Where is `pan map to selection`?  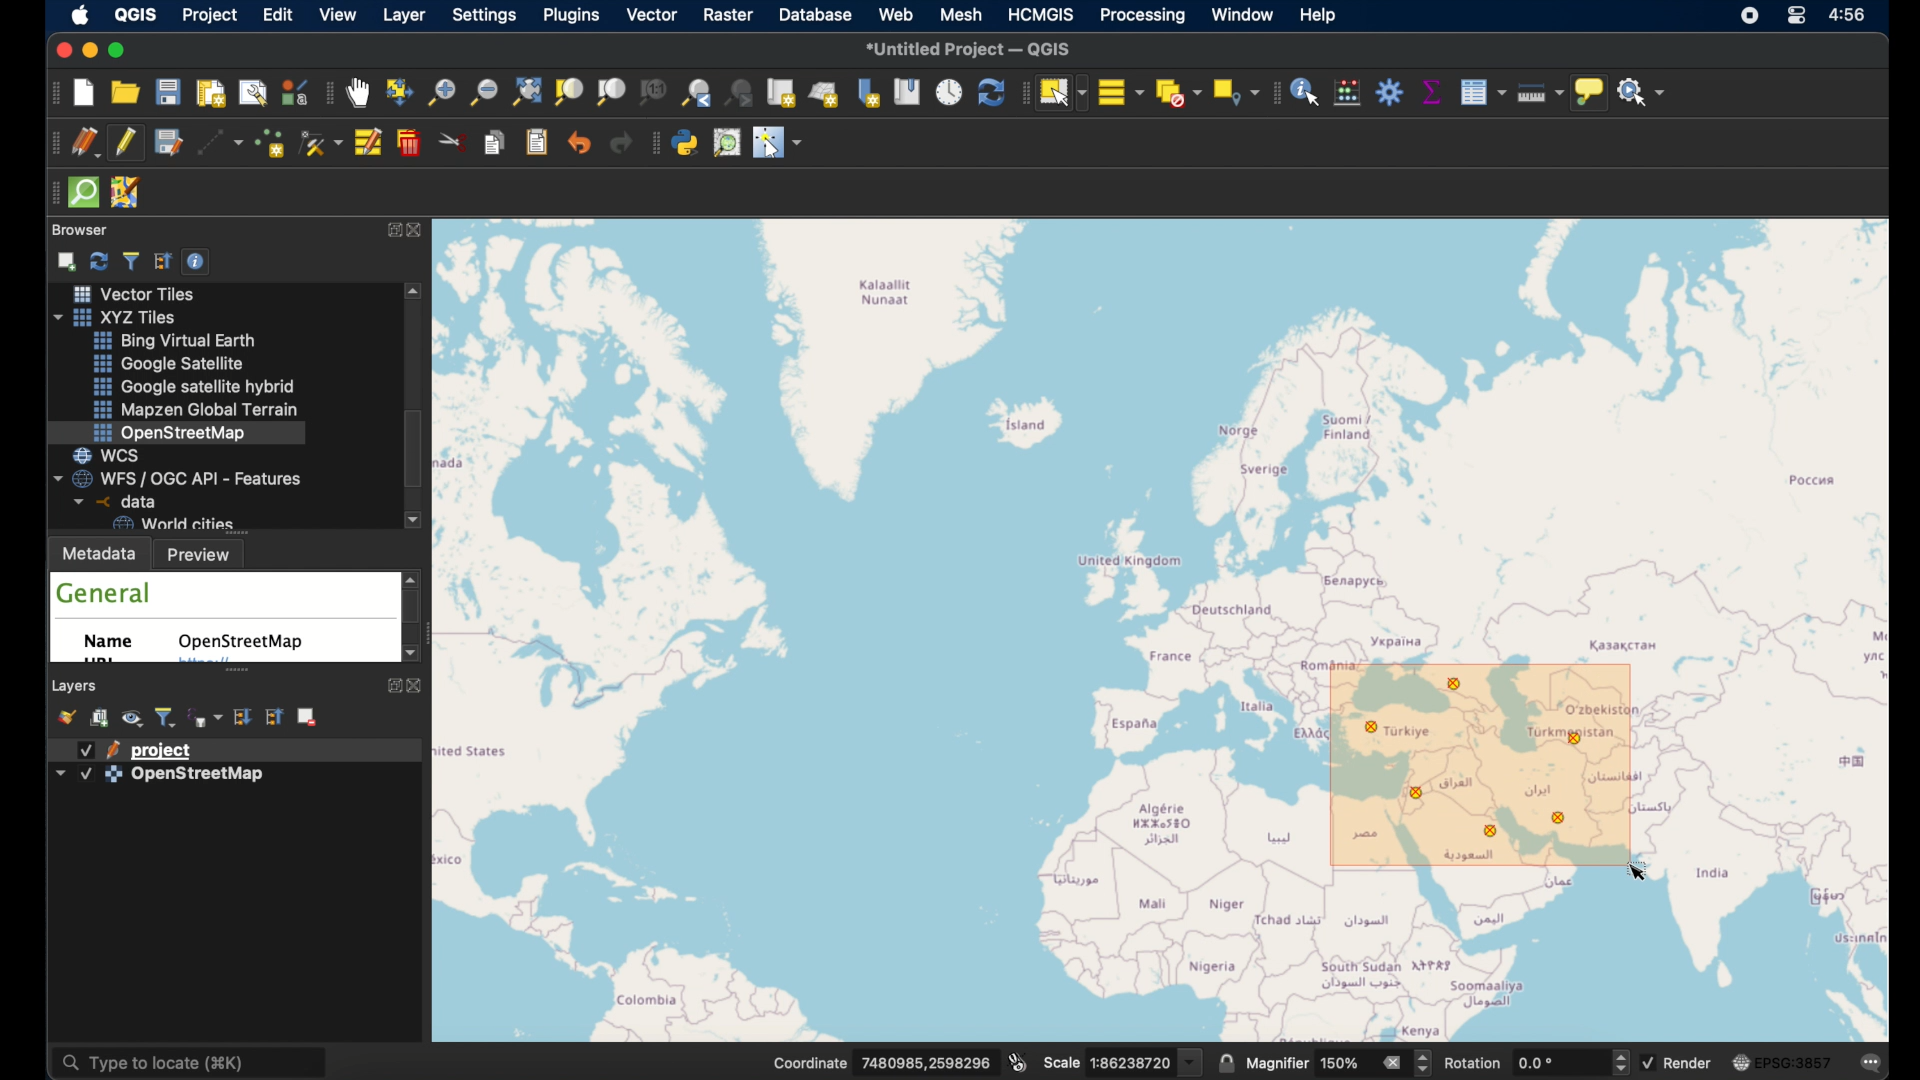
pan map to selection is located at coordinates (399, 91).